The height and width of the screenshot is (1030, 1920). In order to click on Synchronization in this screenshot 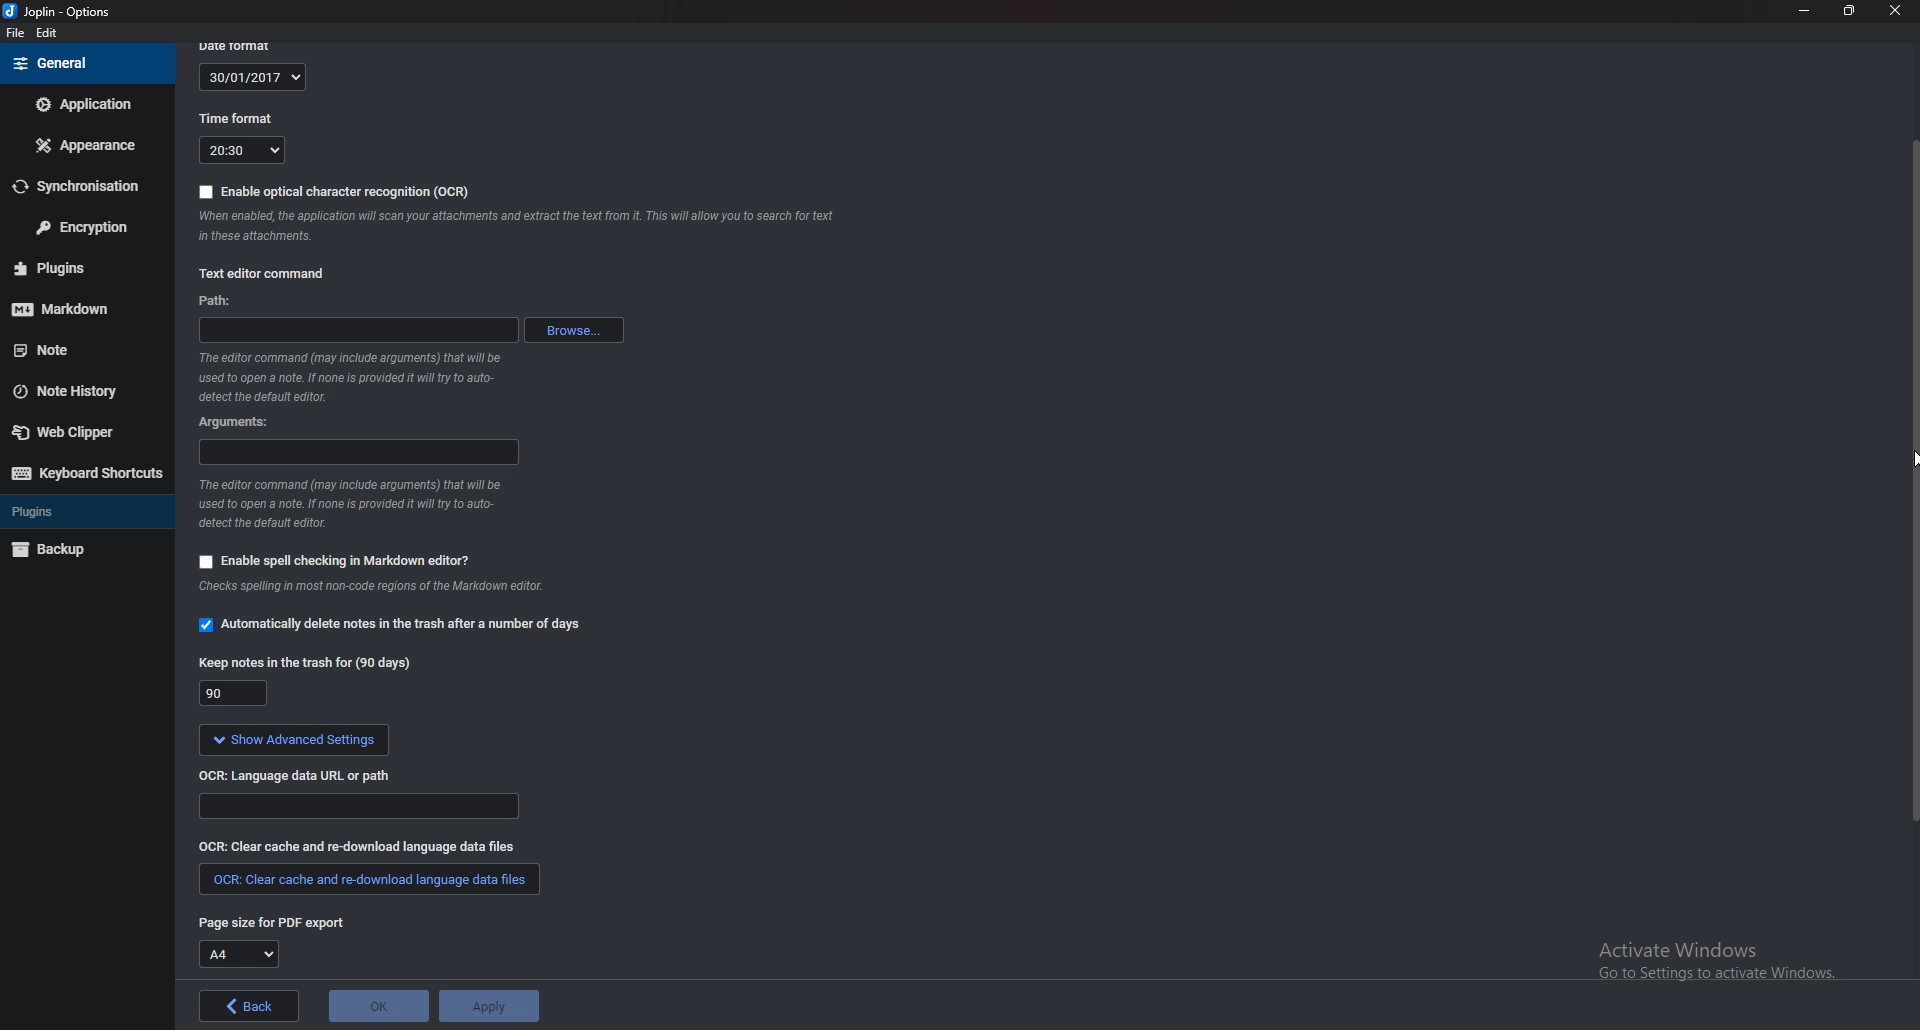, I will do `click(79, 185)`.